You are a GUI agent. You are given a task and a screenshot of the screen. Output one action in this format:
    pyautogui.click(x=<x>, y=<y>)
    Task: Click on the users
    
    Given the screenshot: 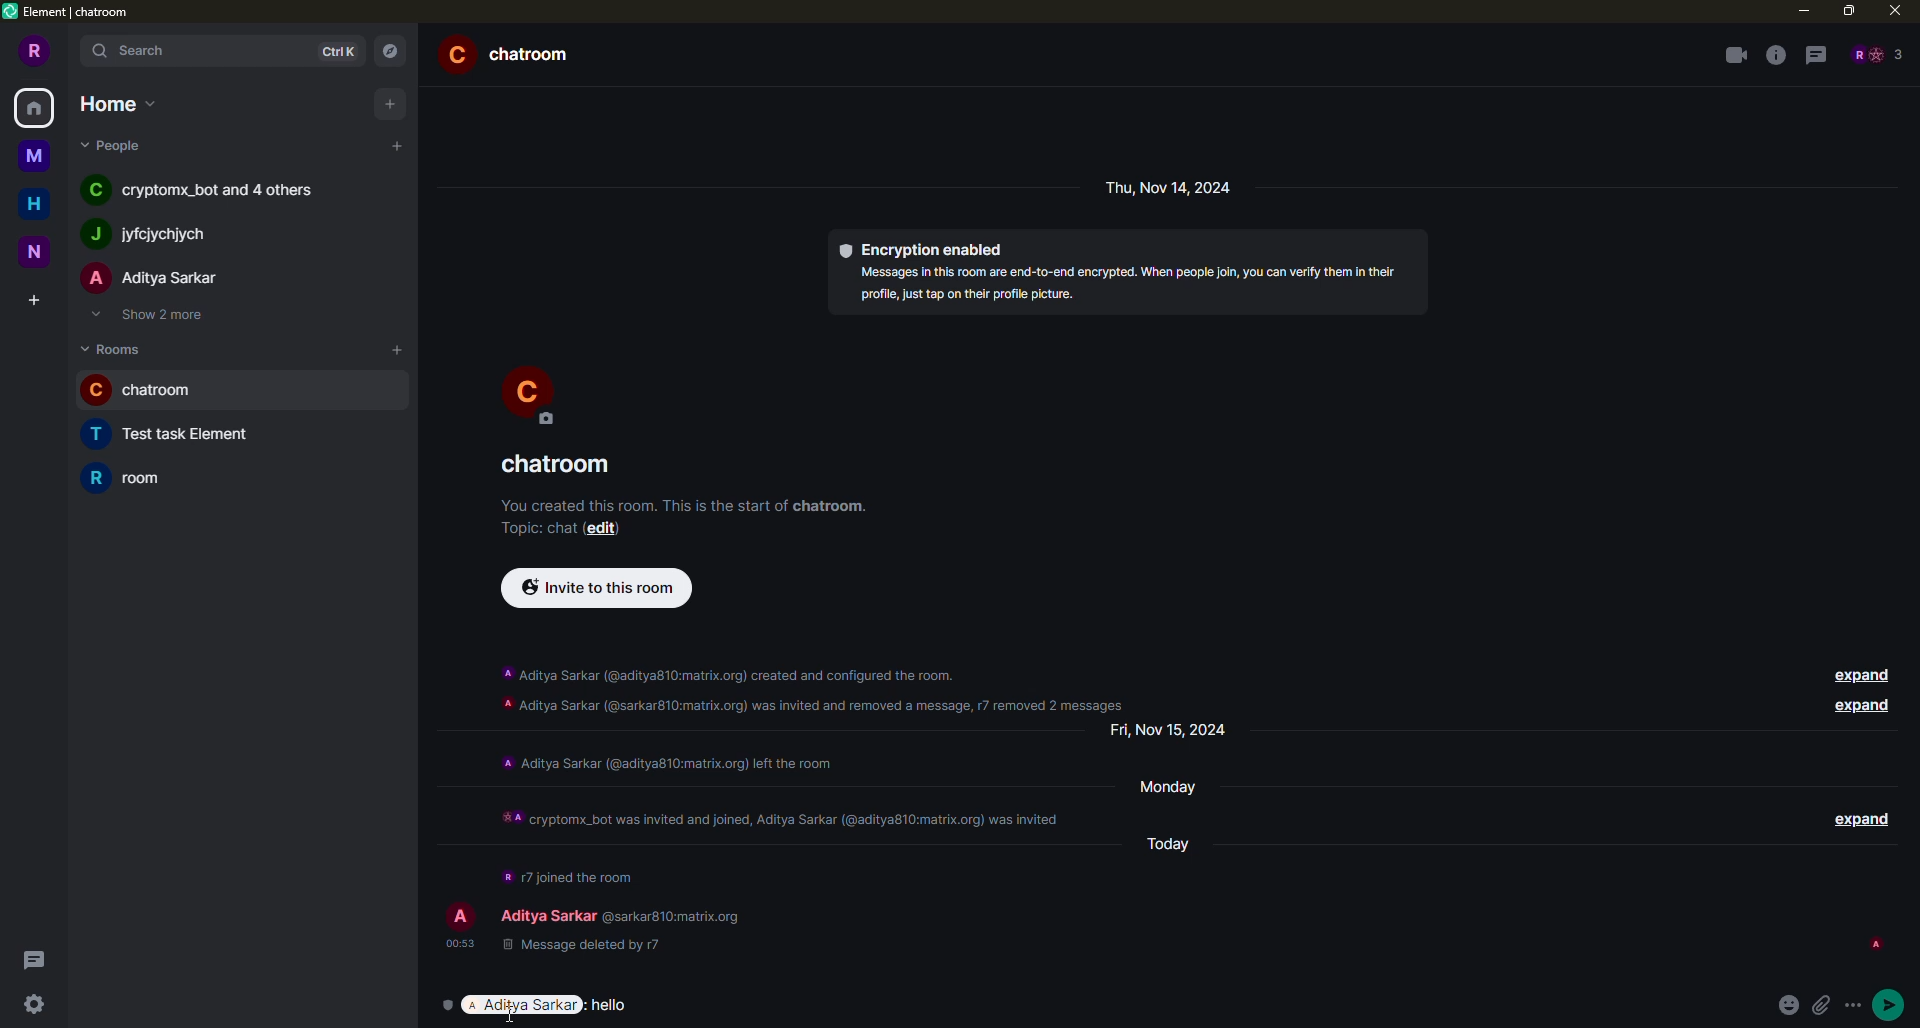 What is the action you would take?
    pyautogui.click(x=619, y=910)
    